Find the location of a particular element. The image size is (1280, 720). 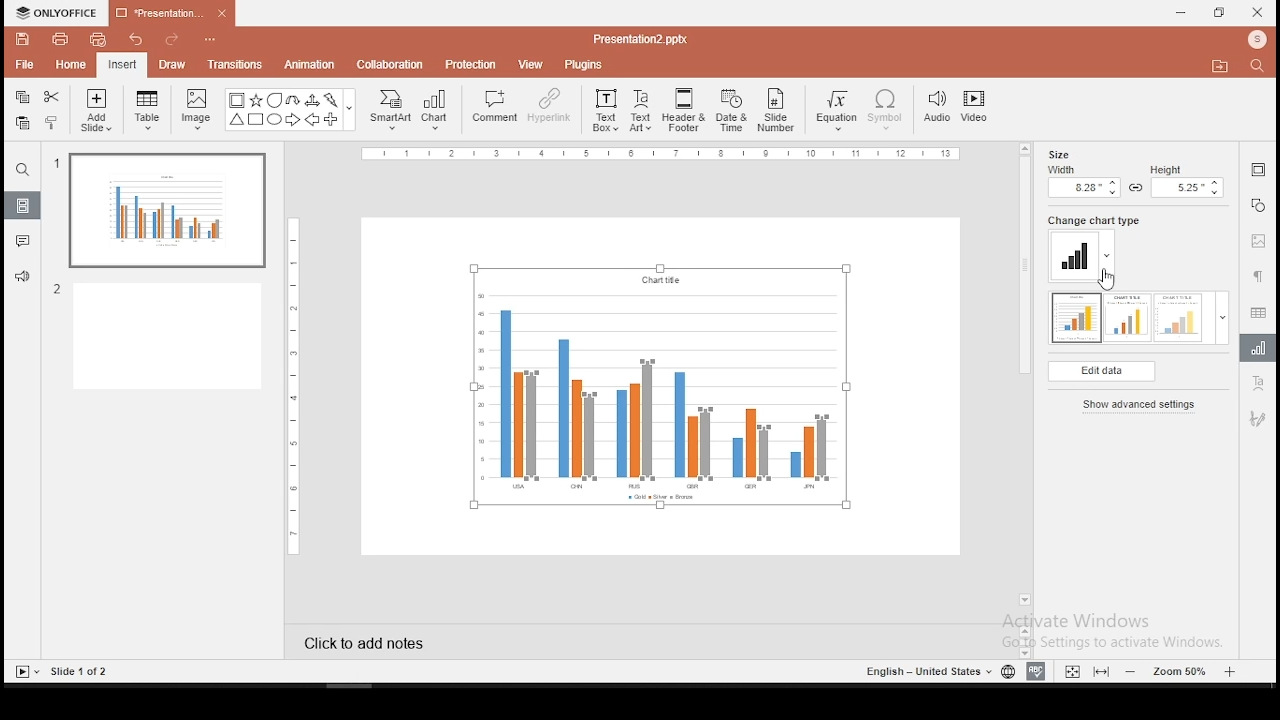

transitions is located at coordinates (235, 66).